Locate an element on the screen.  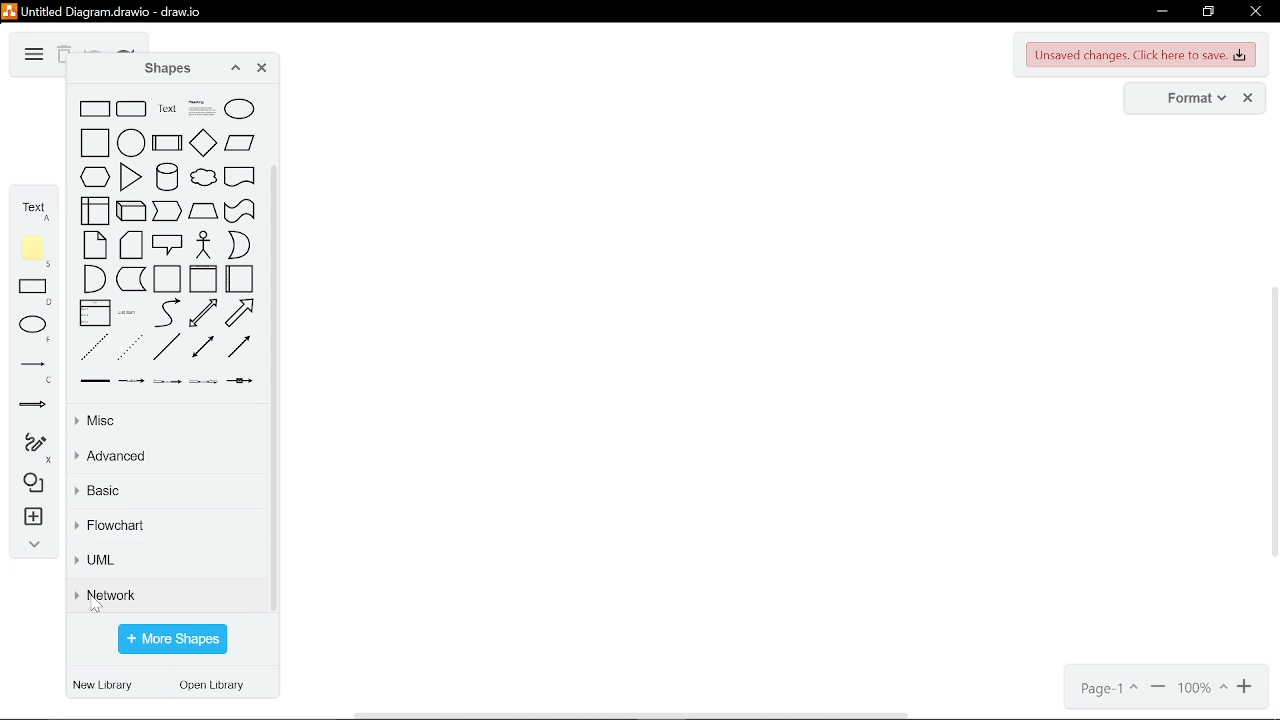
cylinder is located at coordinates (167, 176).